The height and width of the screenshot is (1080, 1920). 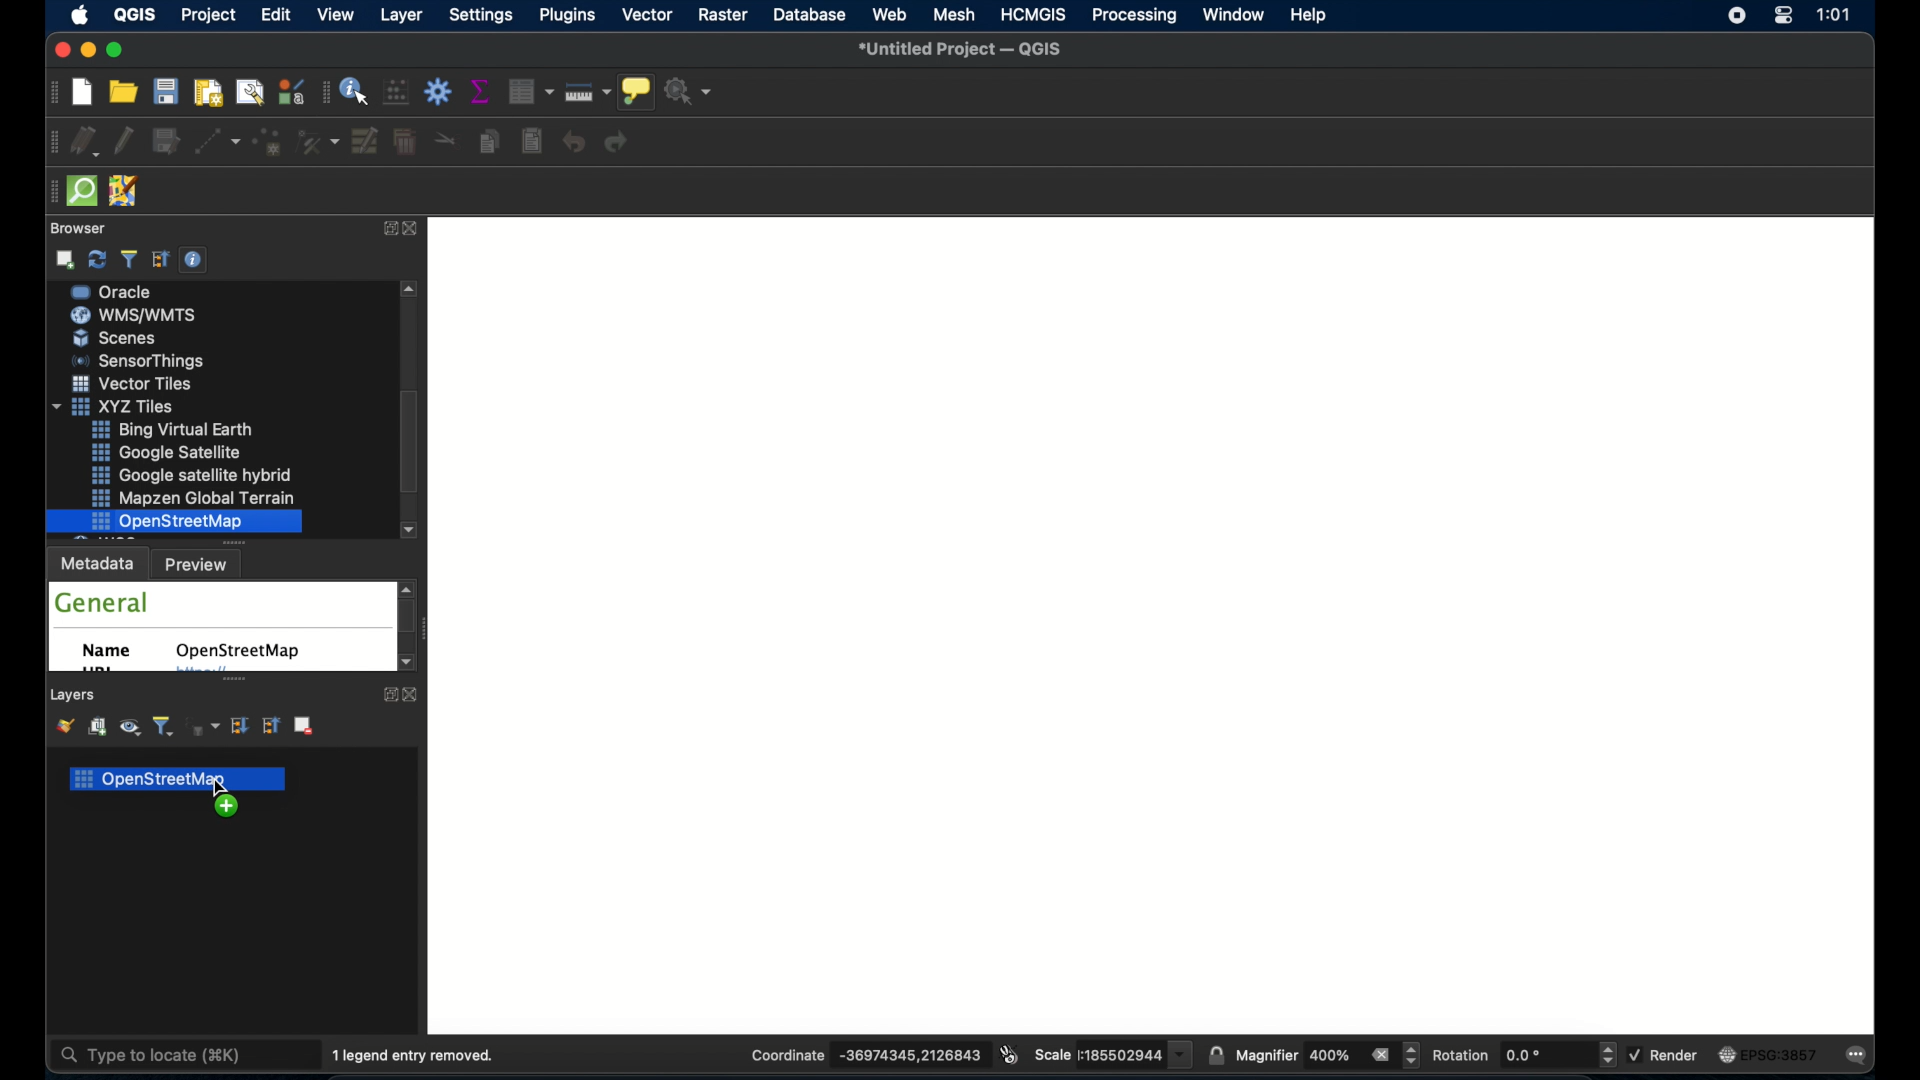 What do you see at coordinates (1231, 15) in the screenshot?
I see `window` at bounding box center [1231, 15].